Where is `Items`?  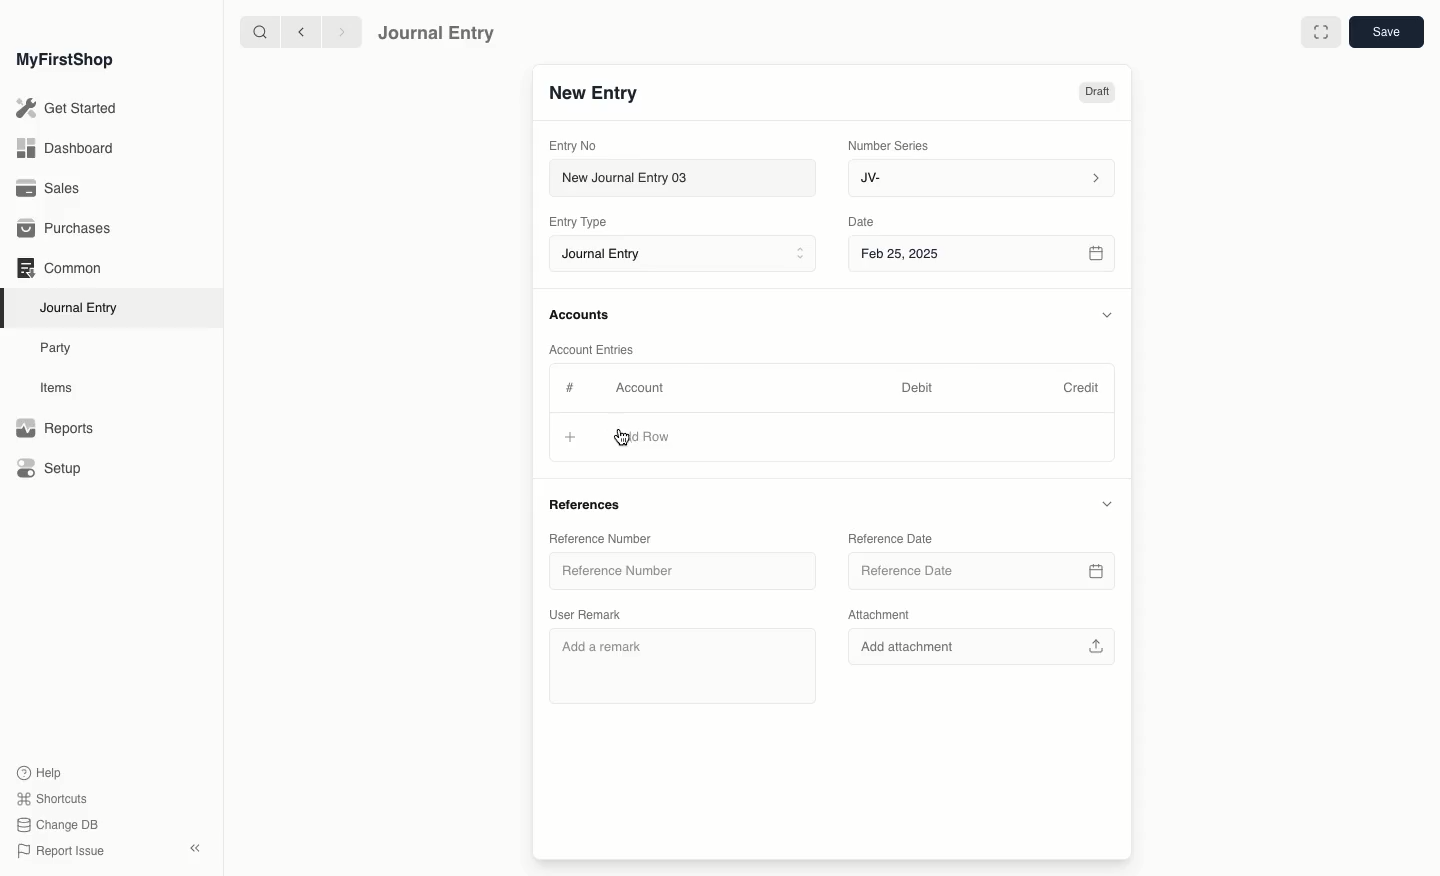 Items is located at coordinates (62, 388).